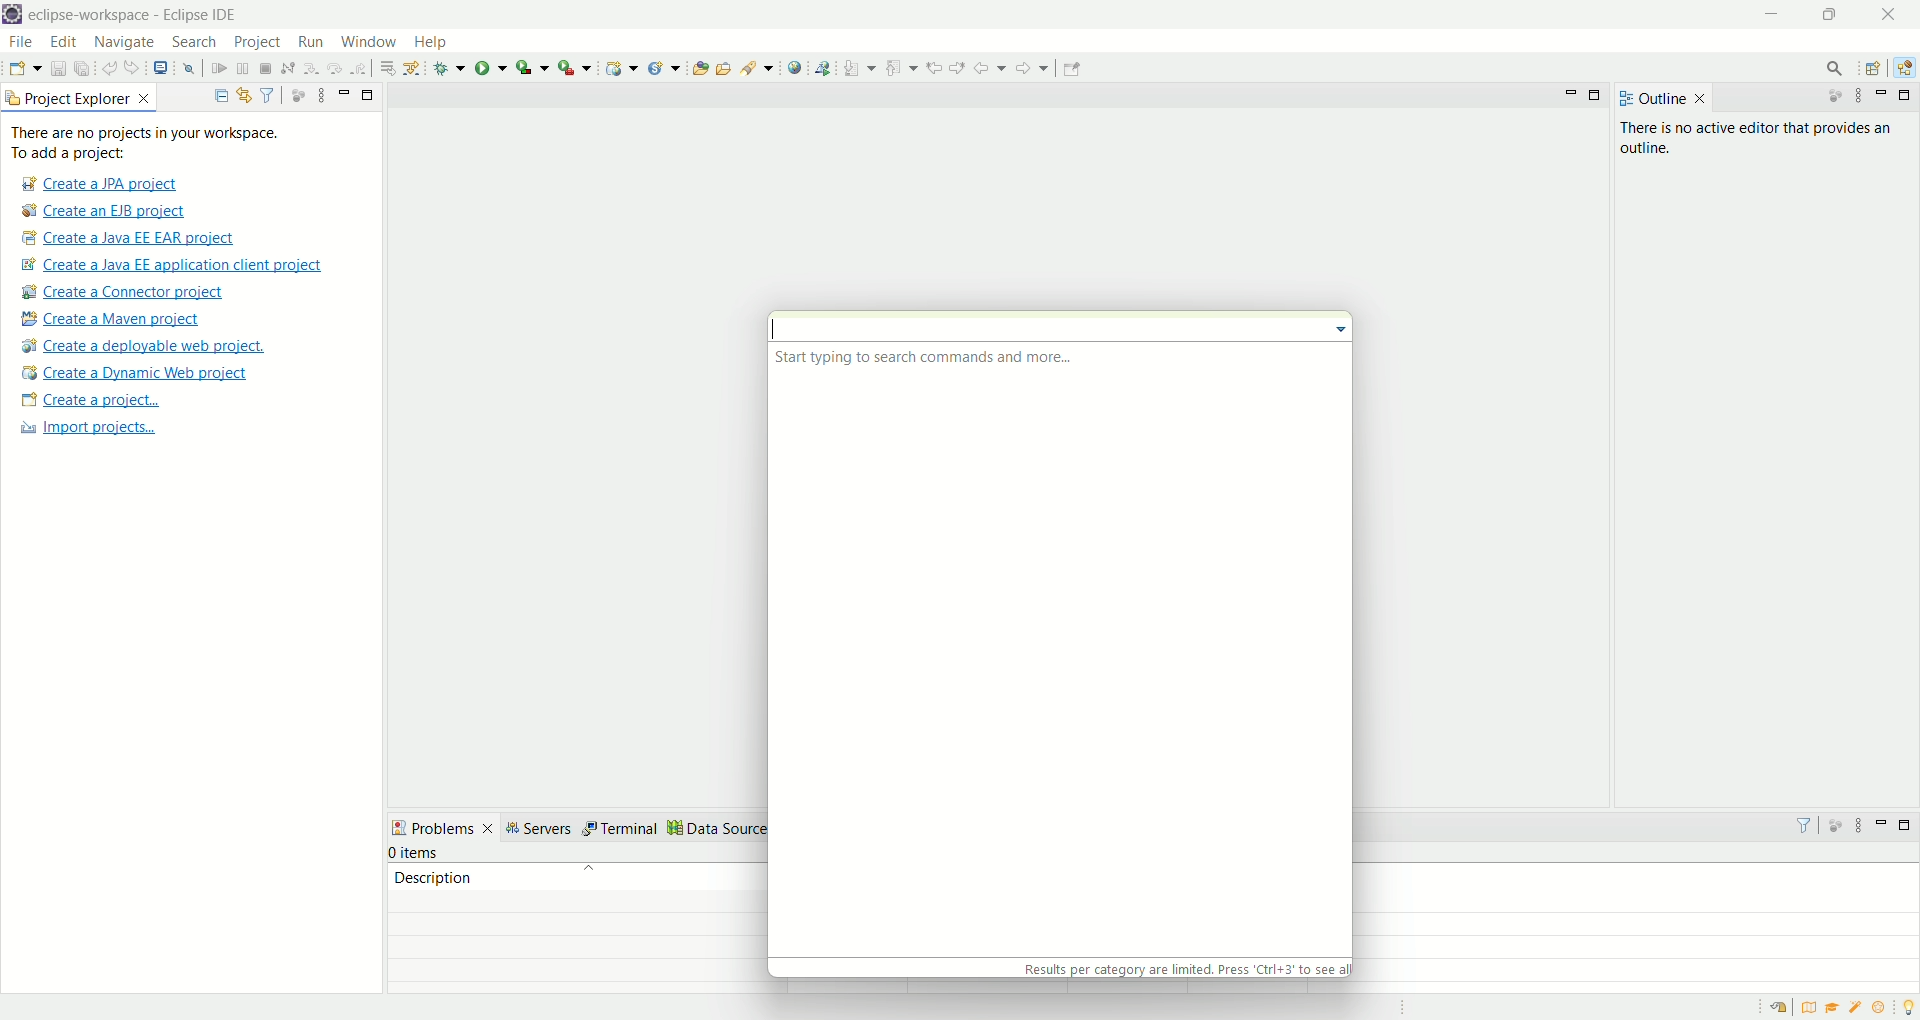  Describe the element at coordinates (860, 69) in the screenshot. I see `next annotation` at that location.